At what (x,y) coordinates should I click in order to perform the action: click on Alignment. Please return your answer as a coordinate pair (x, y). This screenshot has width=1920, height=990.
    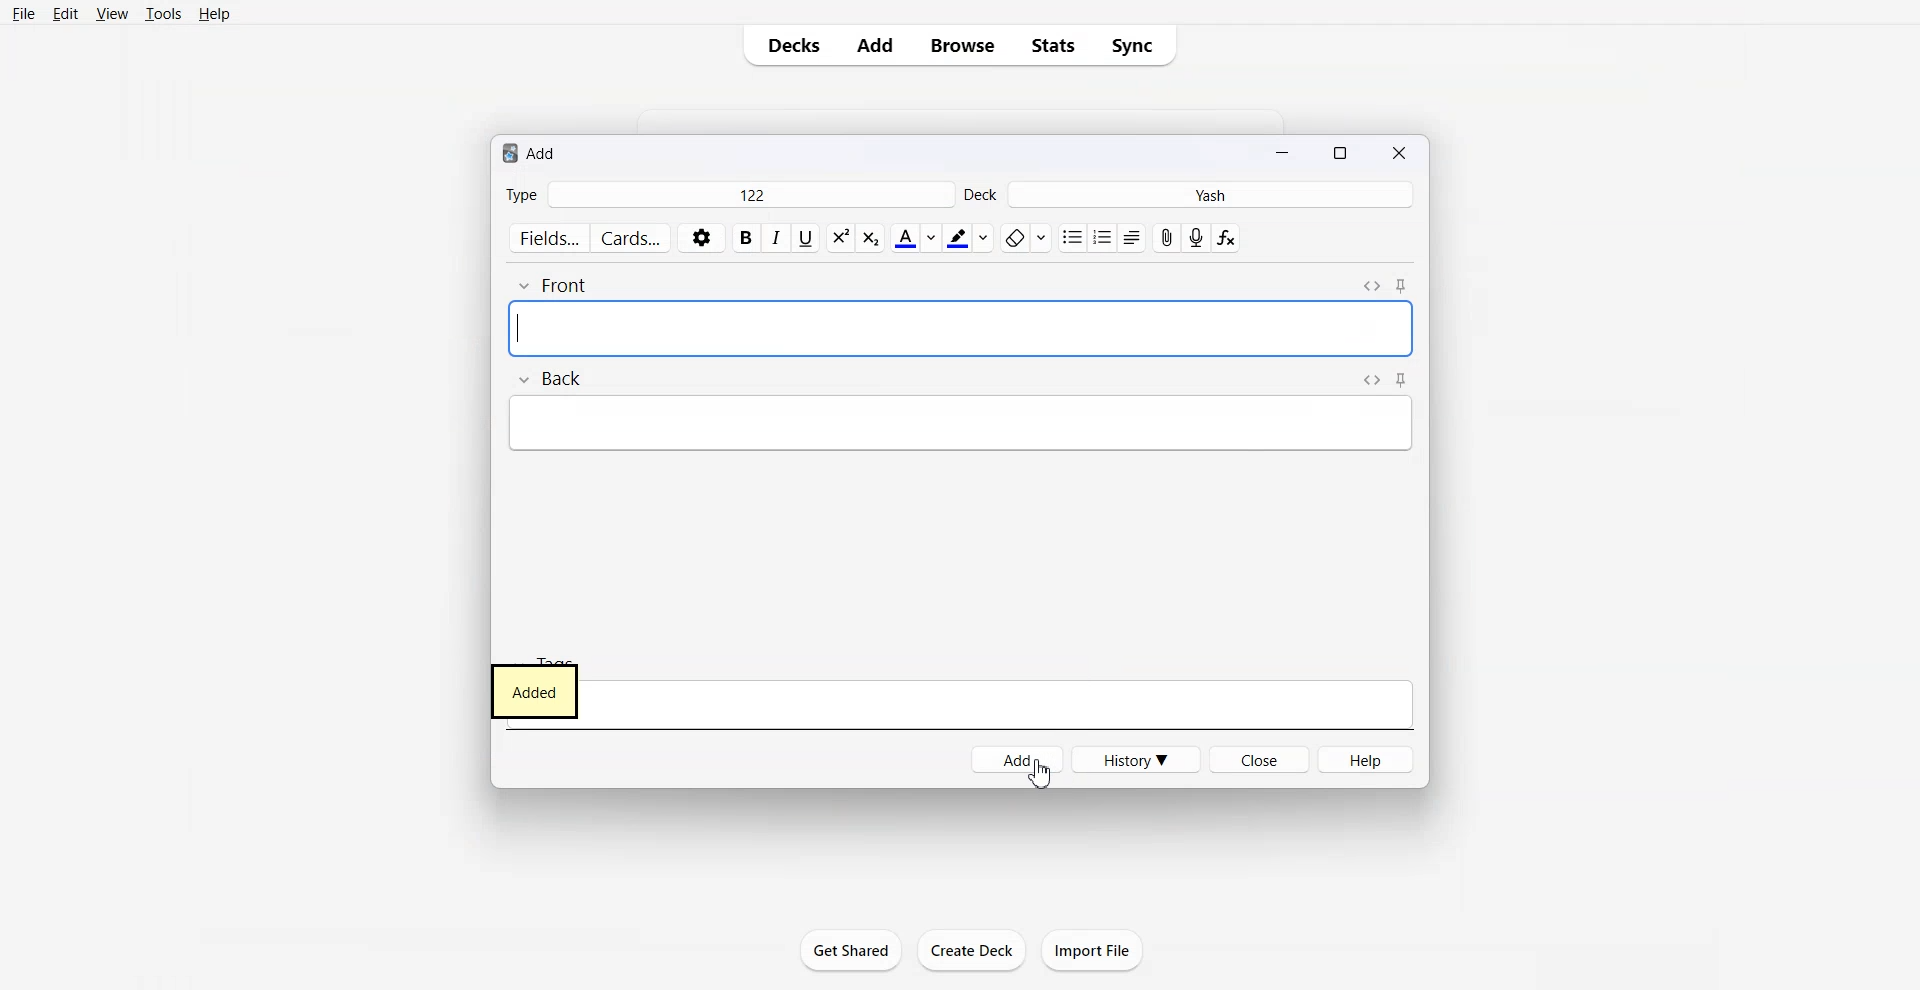
    Looking at the image, I should click on (1133, 239).